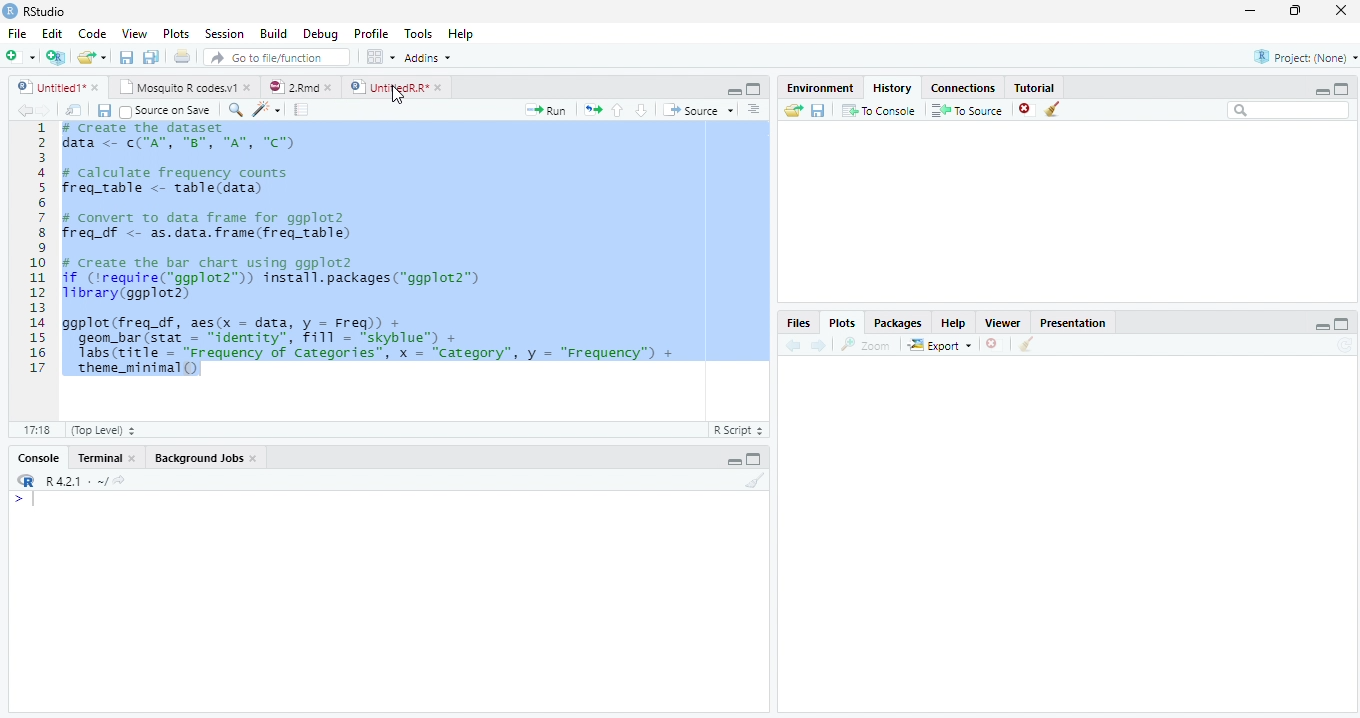 Image resolution: width=1360 pixels, height=718 pixels. I want to click on Debug, so click(321, 33).